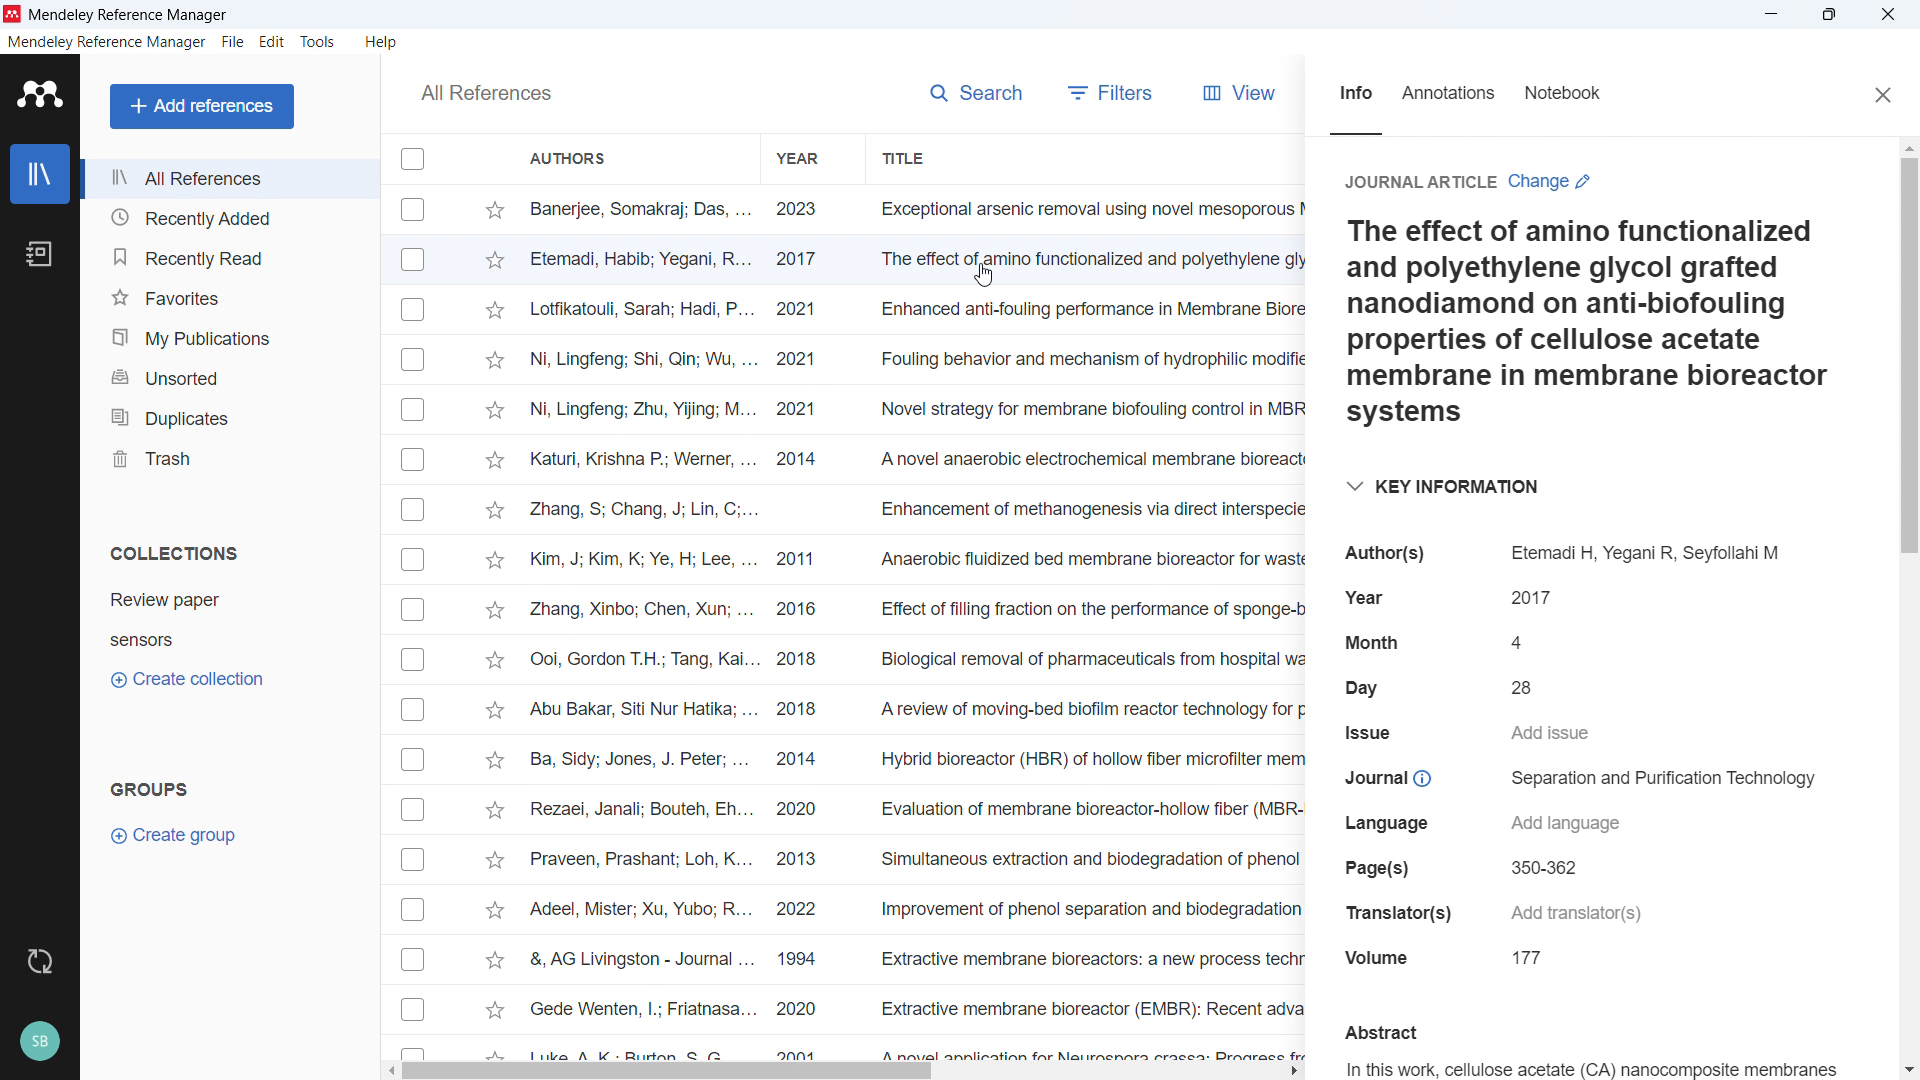 This screenshot has height=1080, width=1920. What do you see at coordinates (1908, 147) in the screenshot?
I see `Scroll up ` at bounding box center [1908, 147].